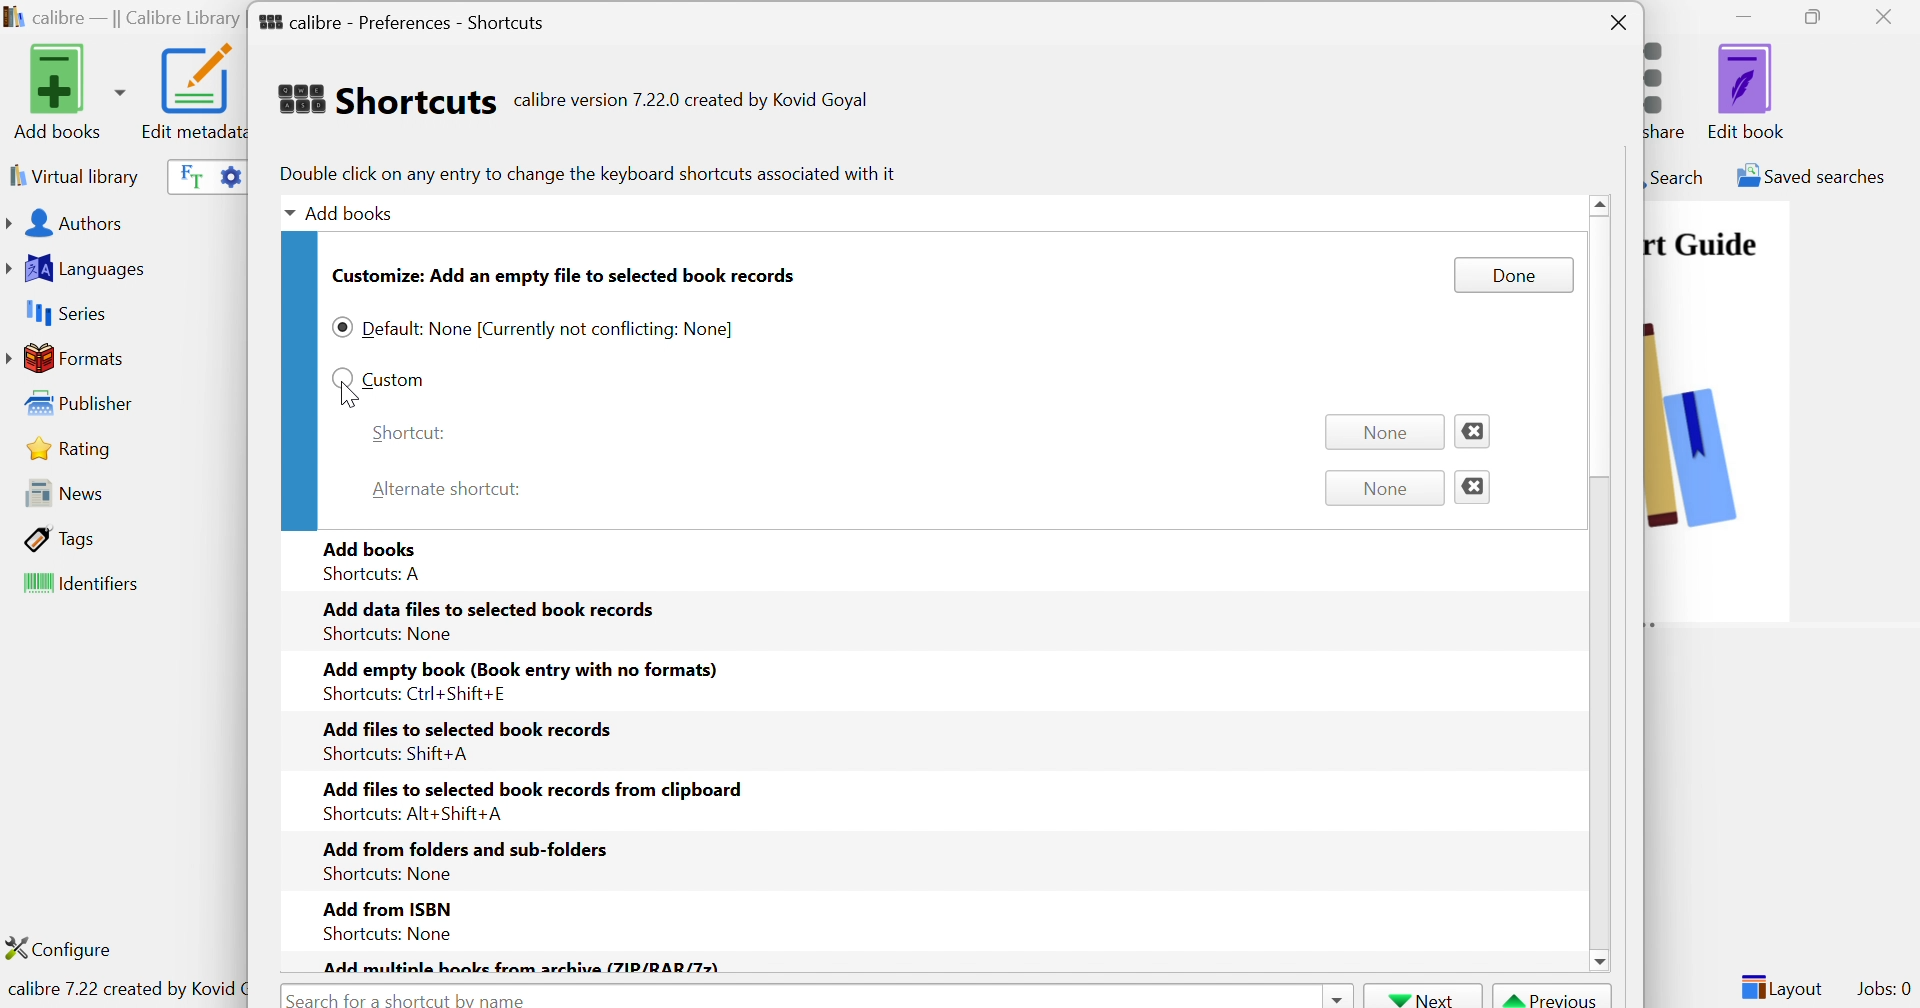 The image size is (1920, 1008). Describe the element at coordinates (351, 397) in the screenshot. I see `cursor` at that location.